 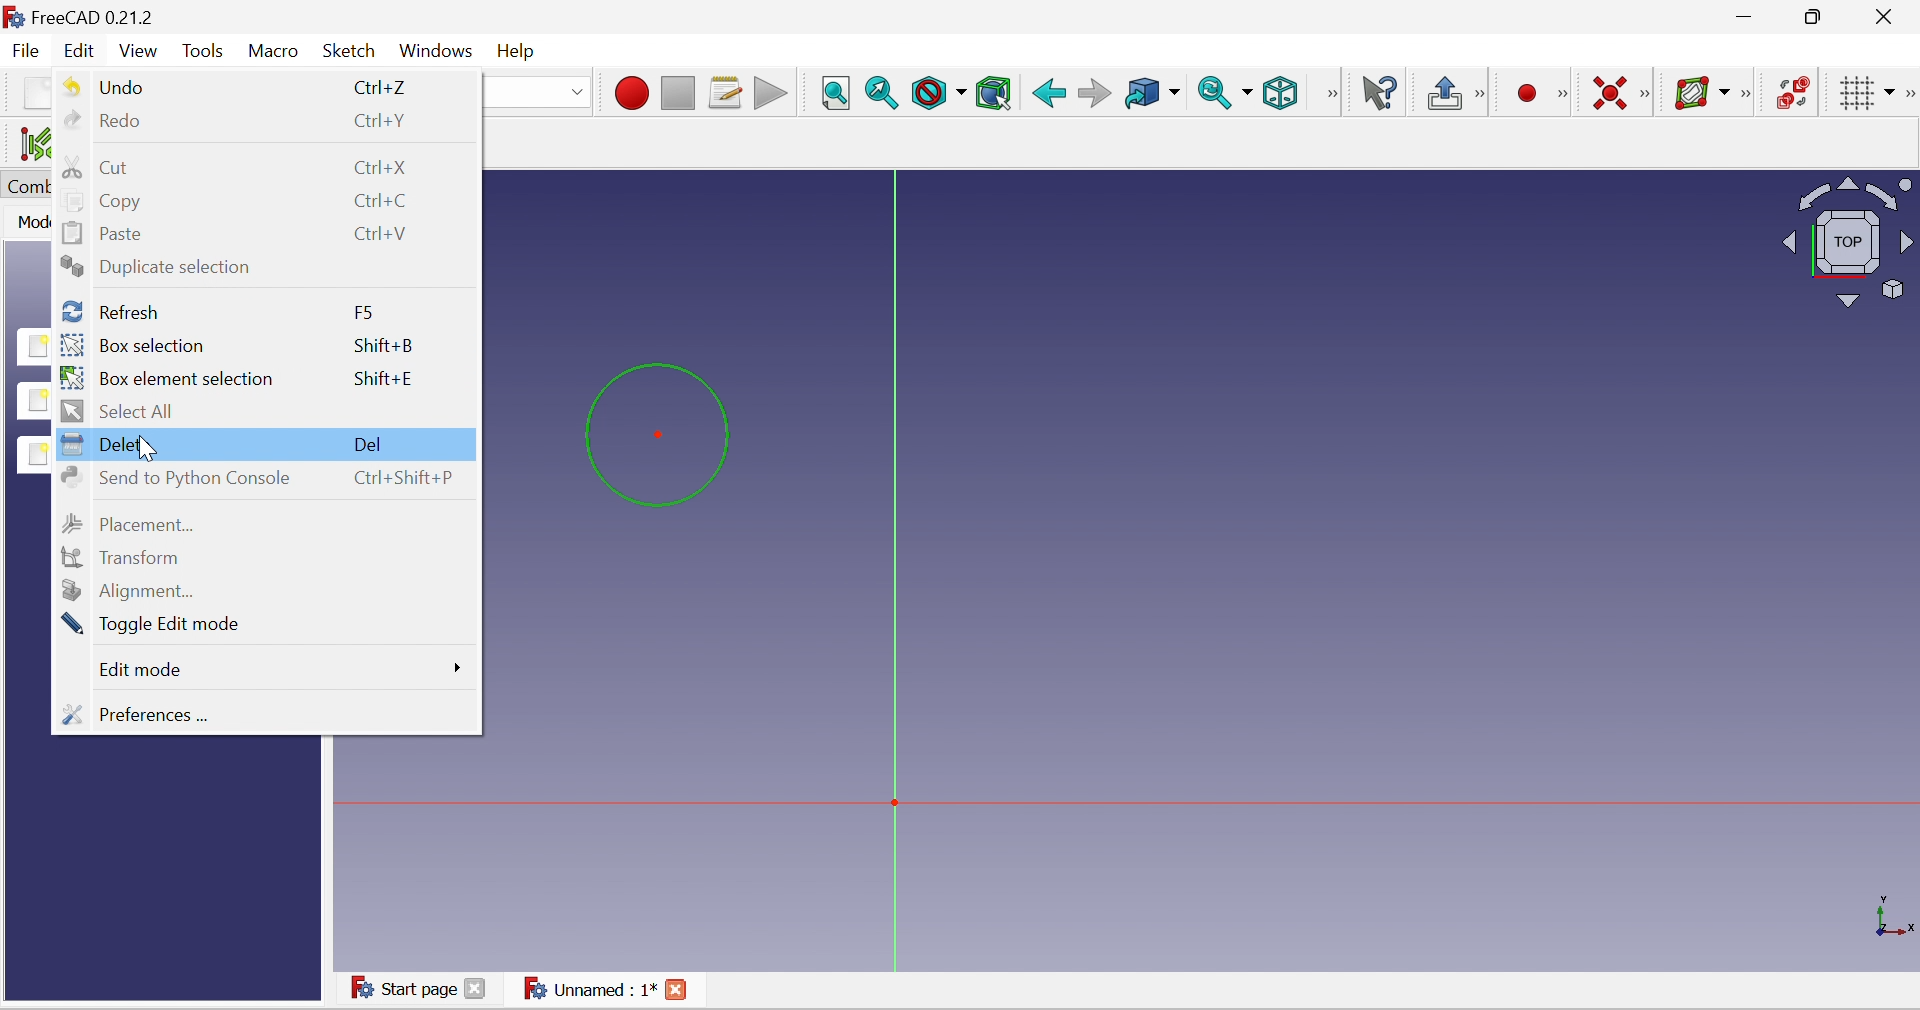 What do you see at coordinates (1846, 246) in the screenshot?
I see `Viewing angle` at bounding box center [1846, 246].